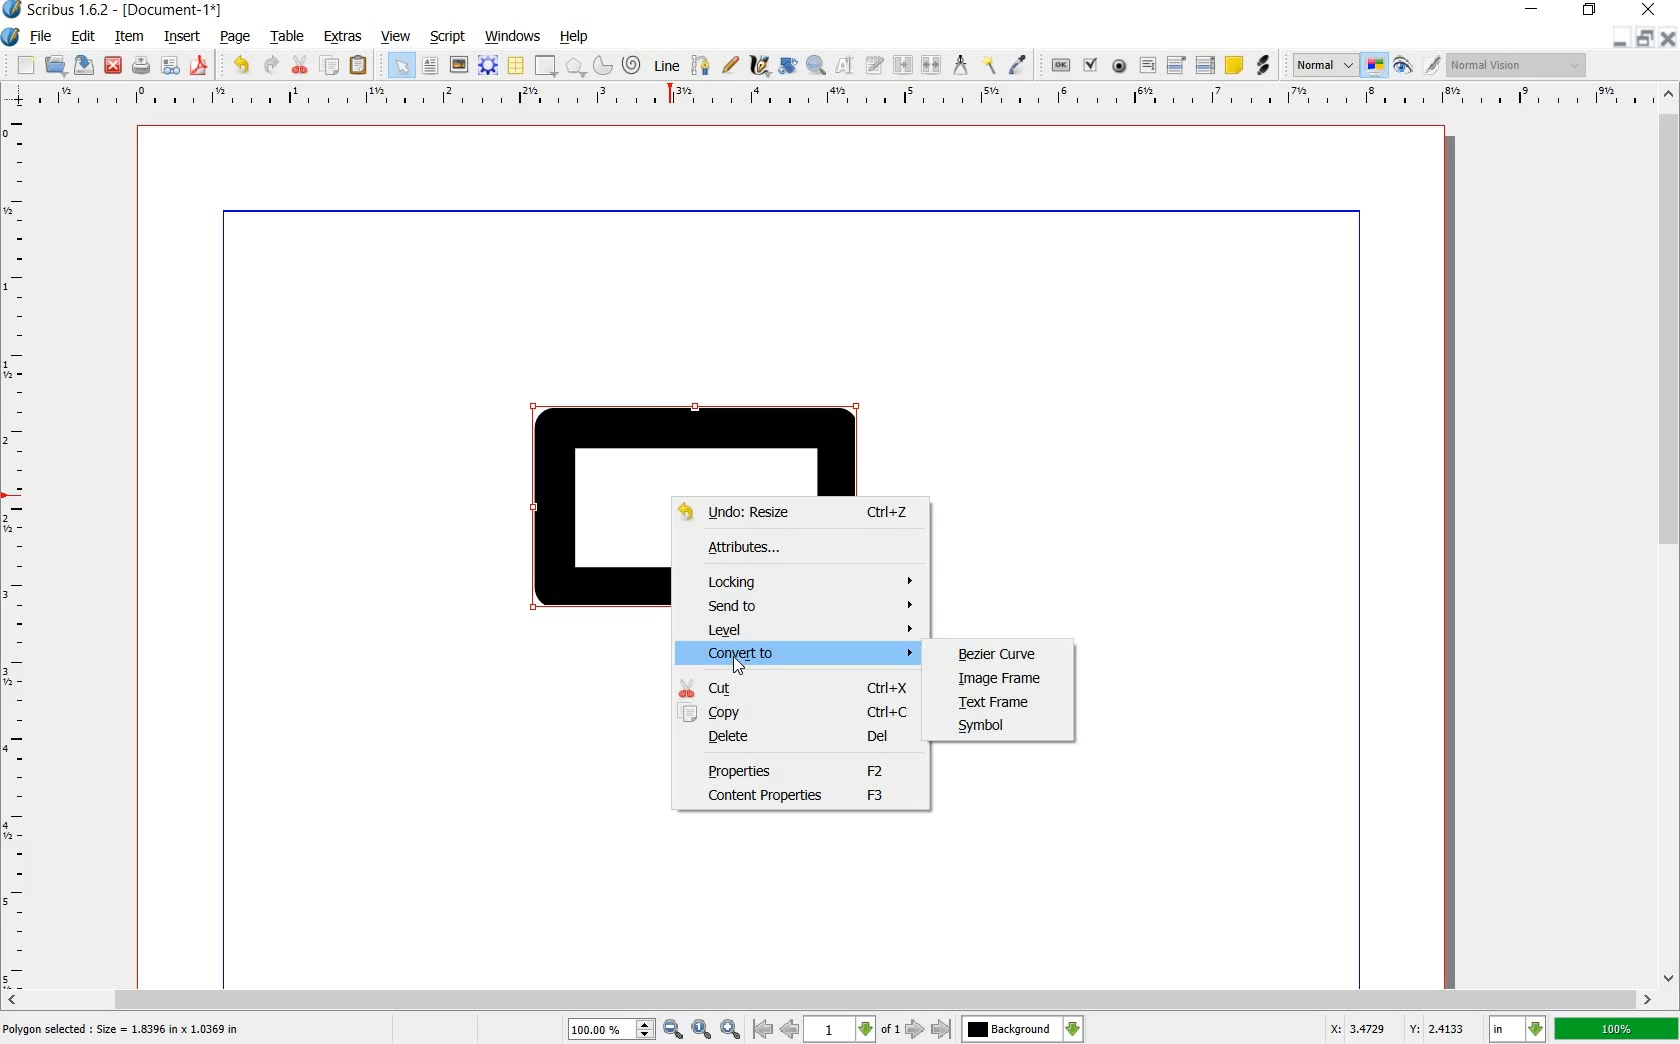 The image size is (1680, 1044). Describe the element at coordinates (815, 63) in the screenshot. I see `zoom in or out` at that location.